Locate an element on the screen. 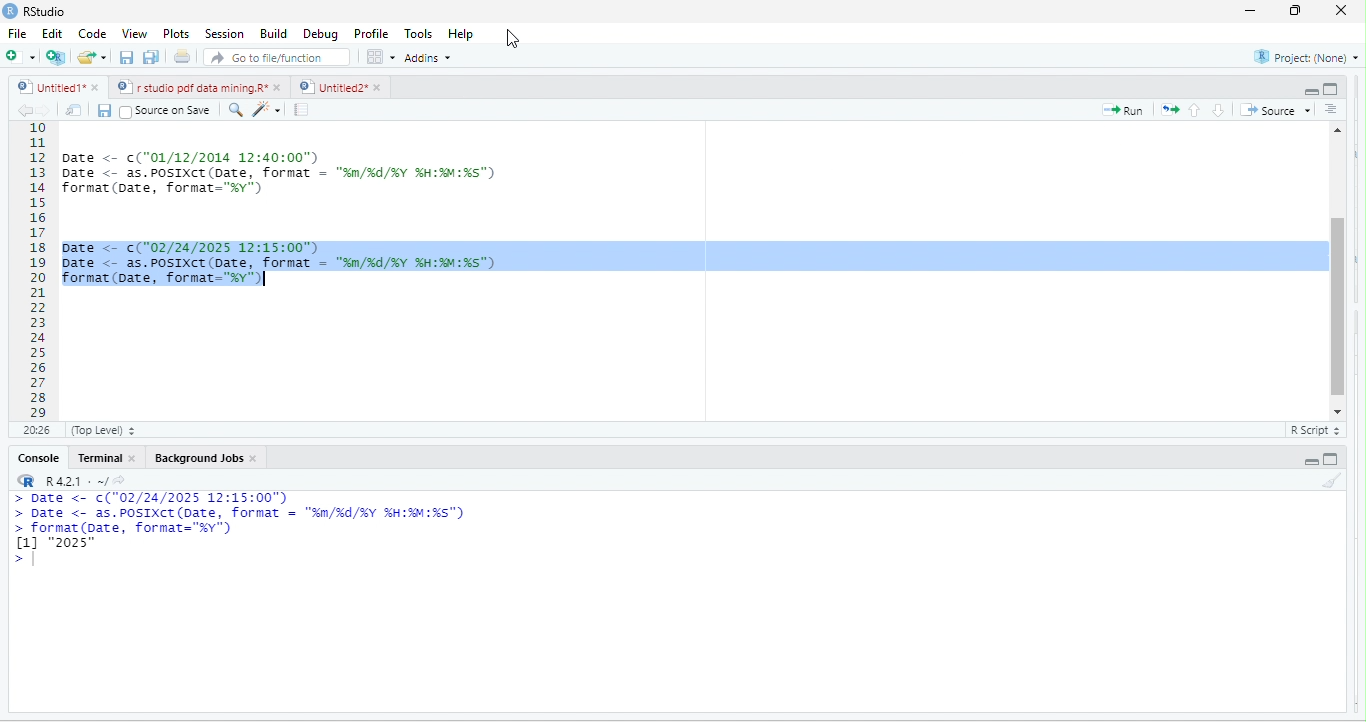  hide console is located at coordinates (1334, 458).